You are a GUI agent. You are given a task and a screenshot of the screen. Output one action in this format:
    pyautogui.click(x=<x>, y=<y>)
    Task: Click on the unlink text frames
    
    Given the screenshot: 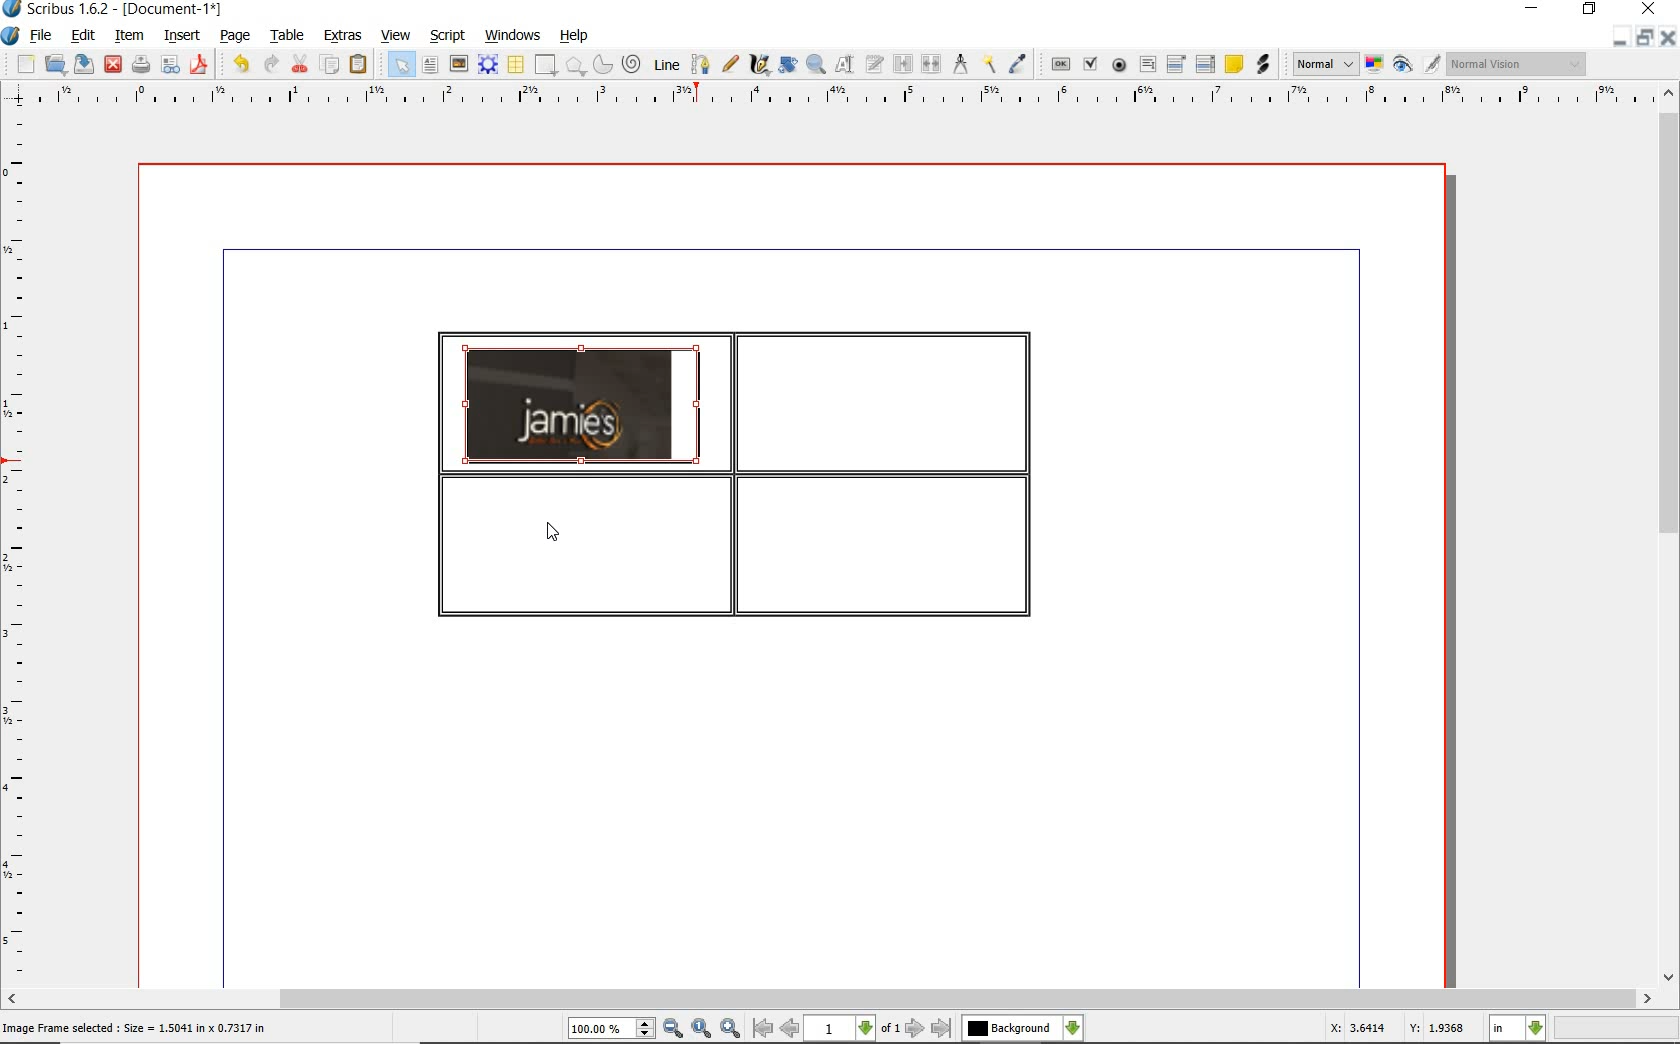 What is the action you would take?
    pyautogui.click(x=933, y=64)
    